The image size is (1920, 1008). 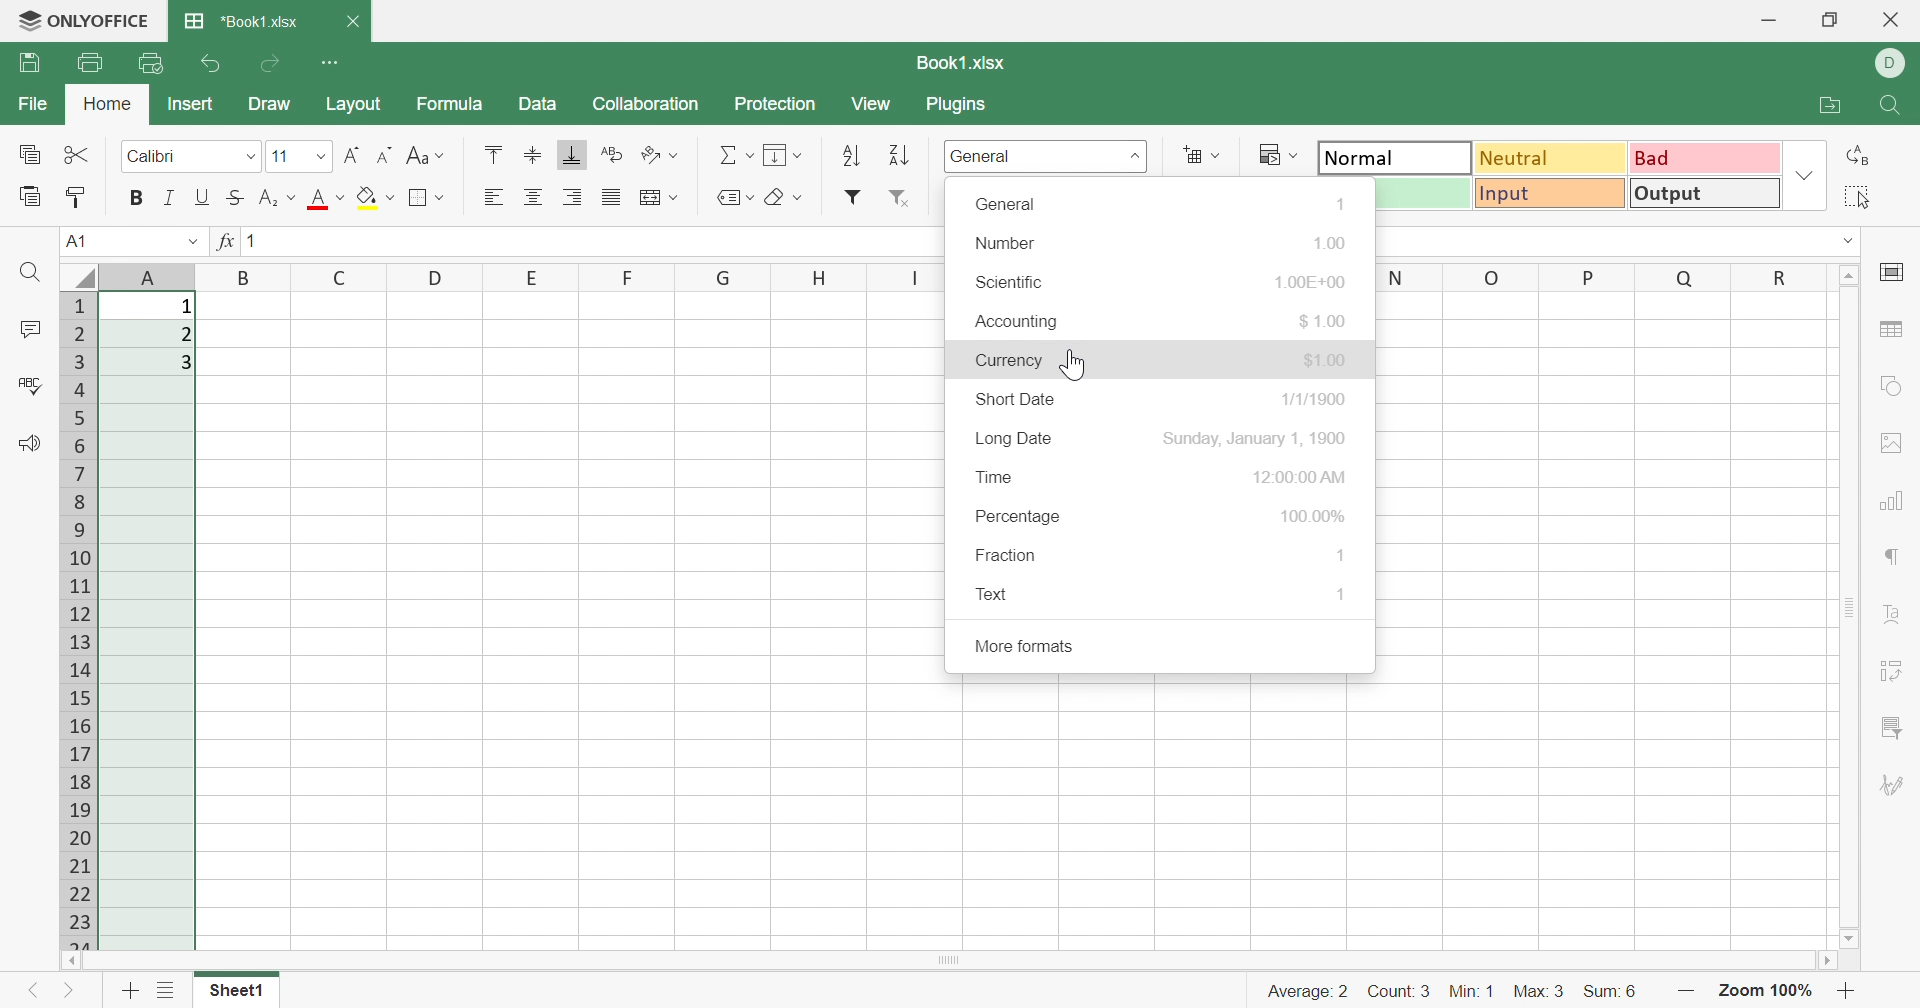 I want to click on column names, so click(x=1597, y=274).